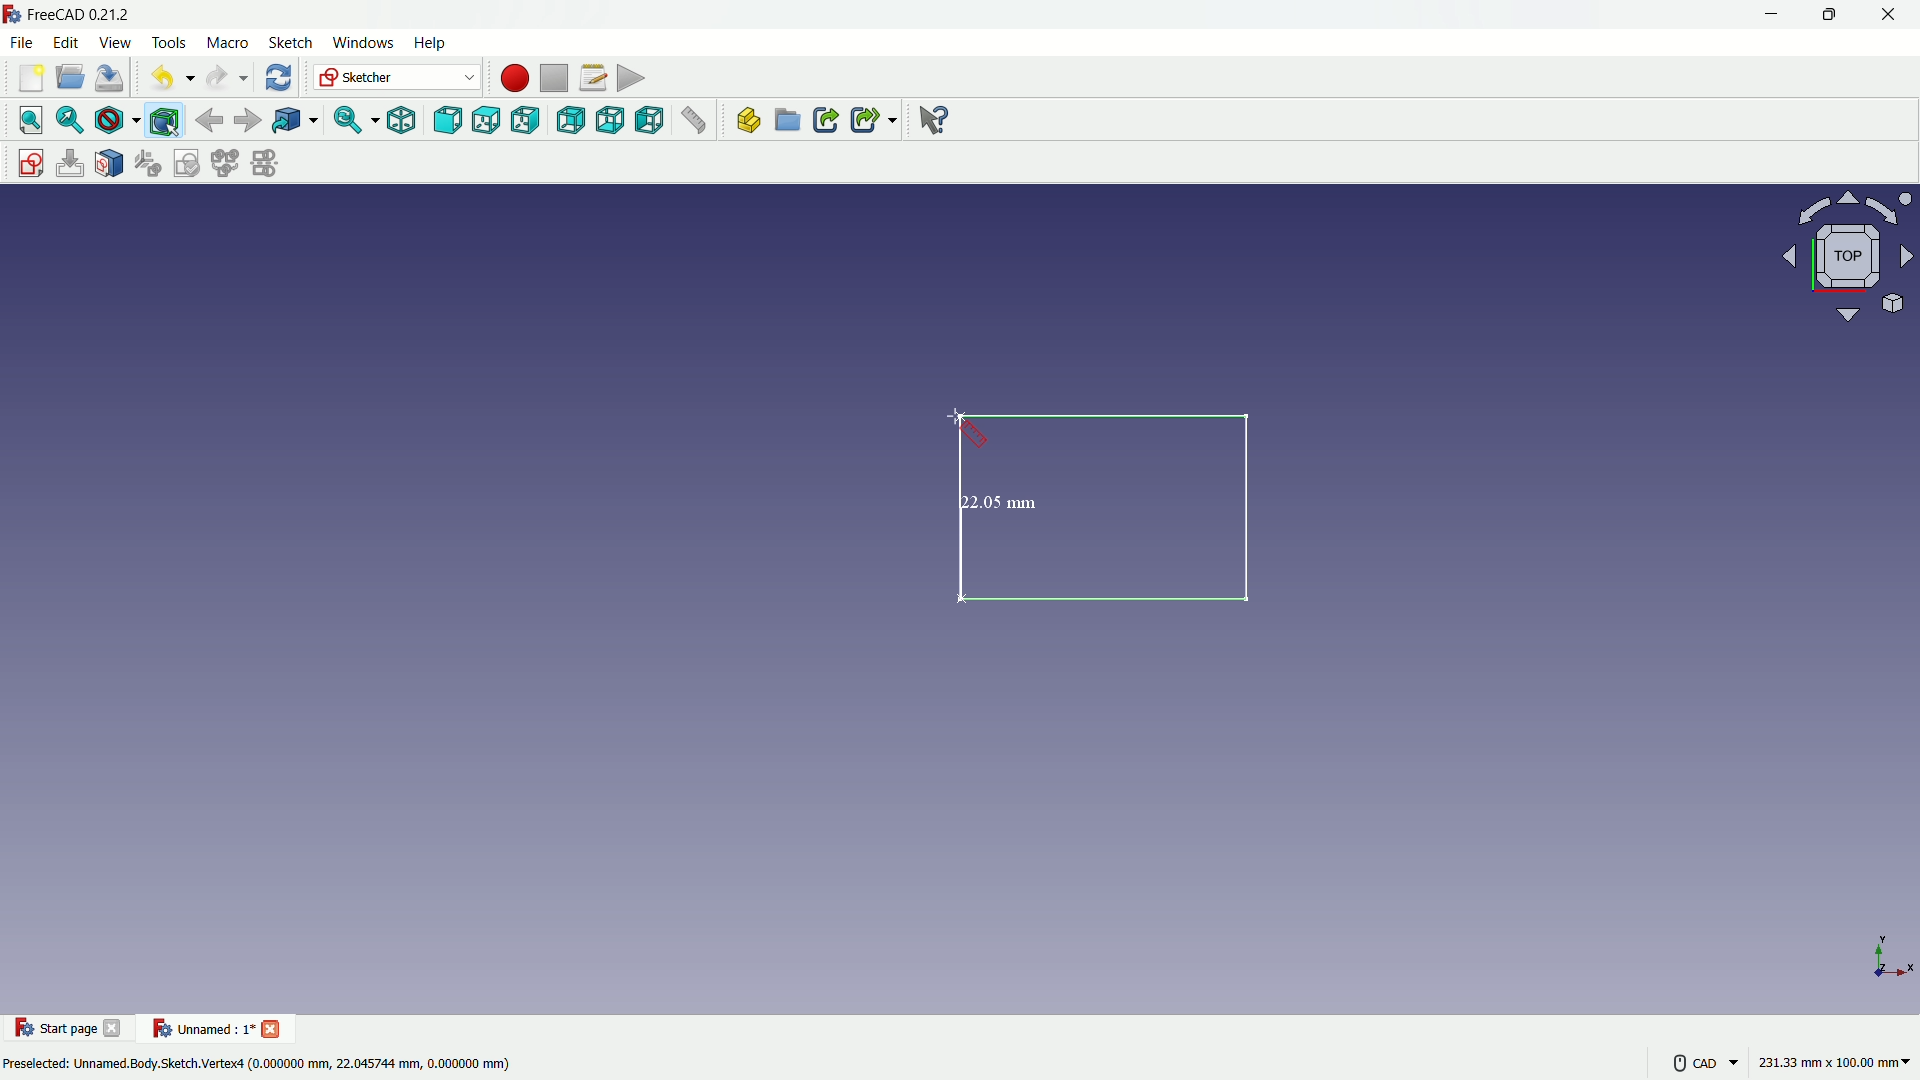 This screenshot has height=1080, width=1920. What do you see at coordinates (209, 119) in the screenshot?
I see `back` at bounding box center [209, 119].